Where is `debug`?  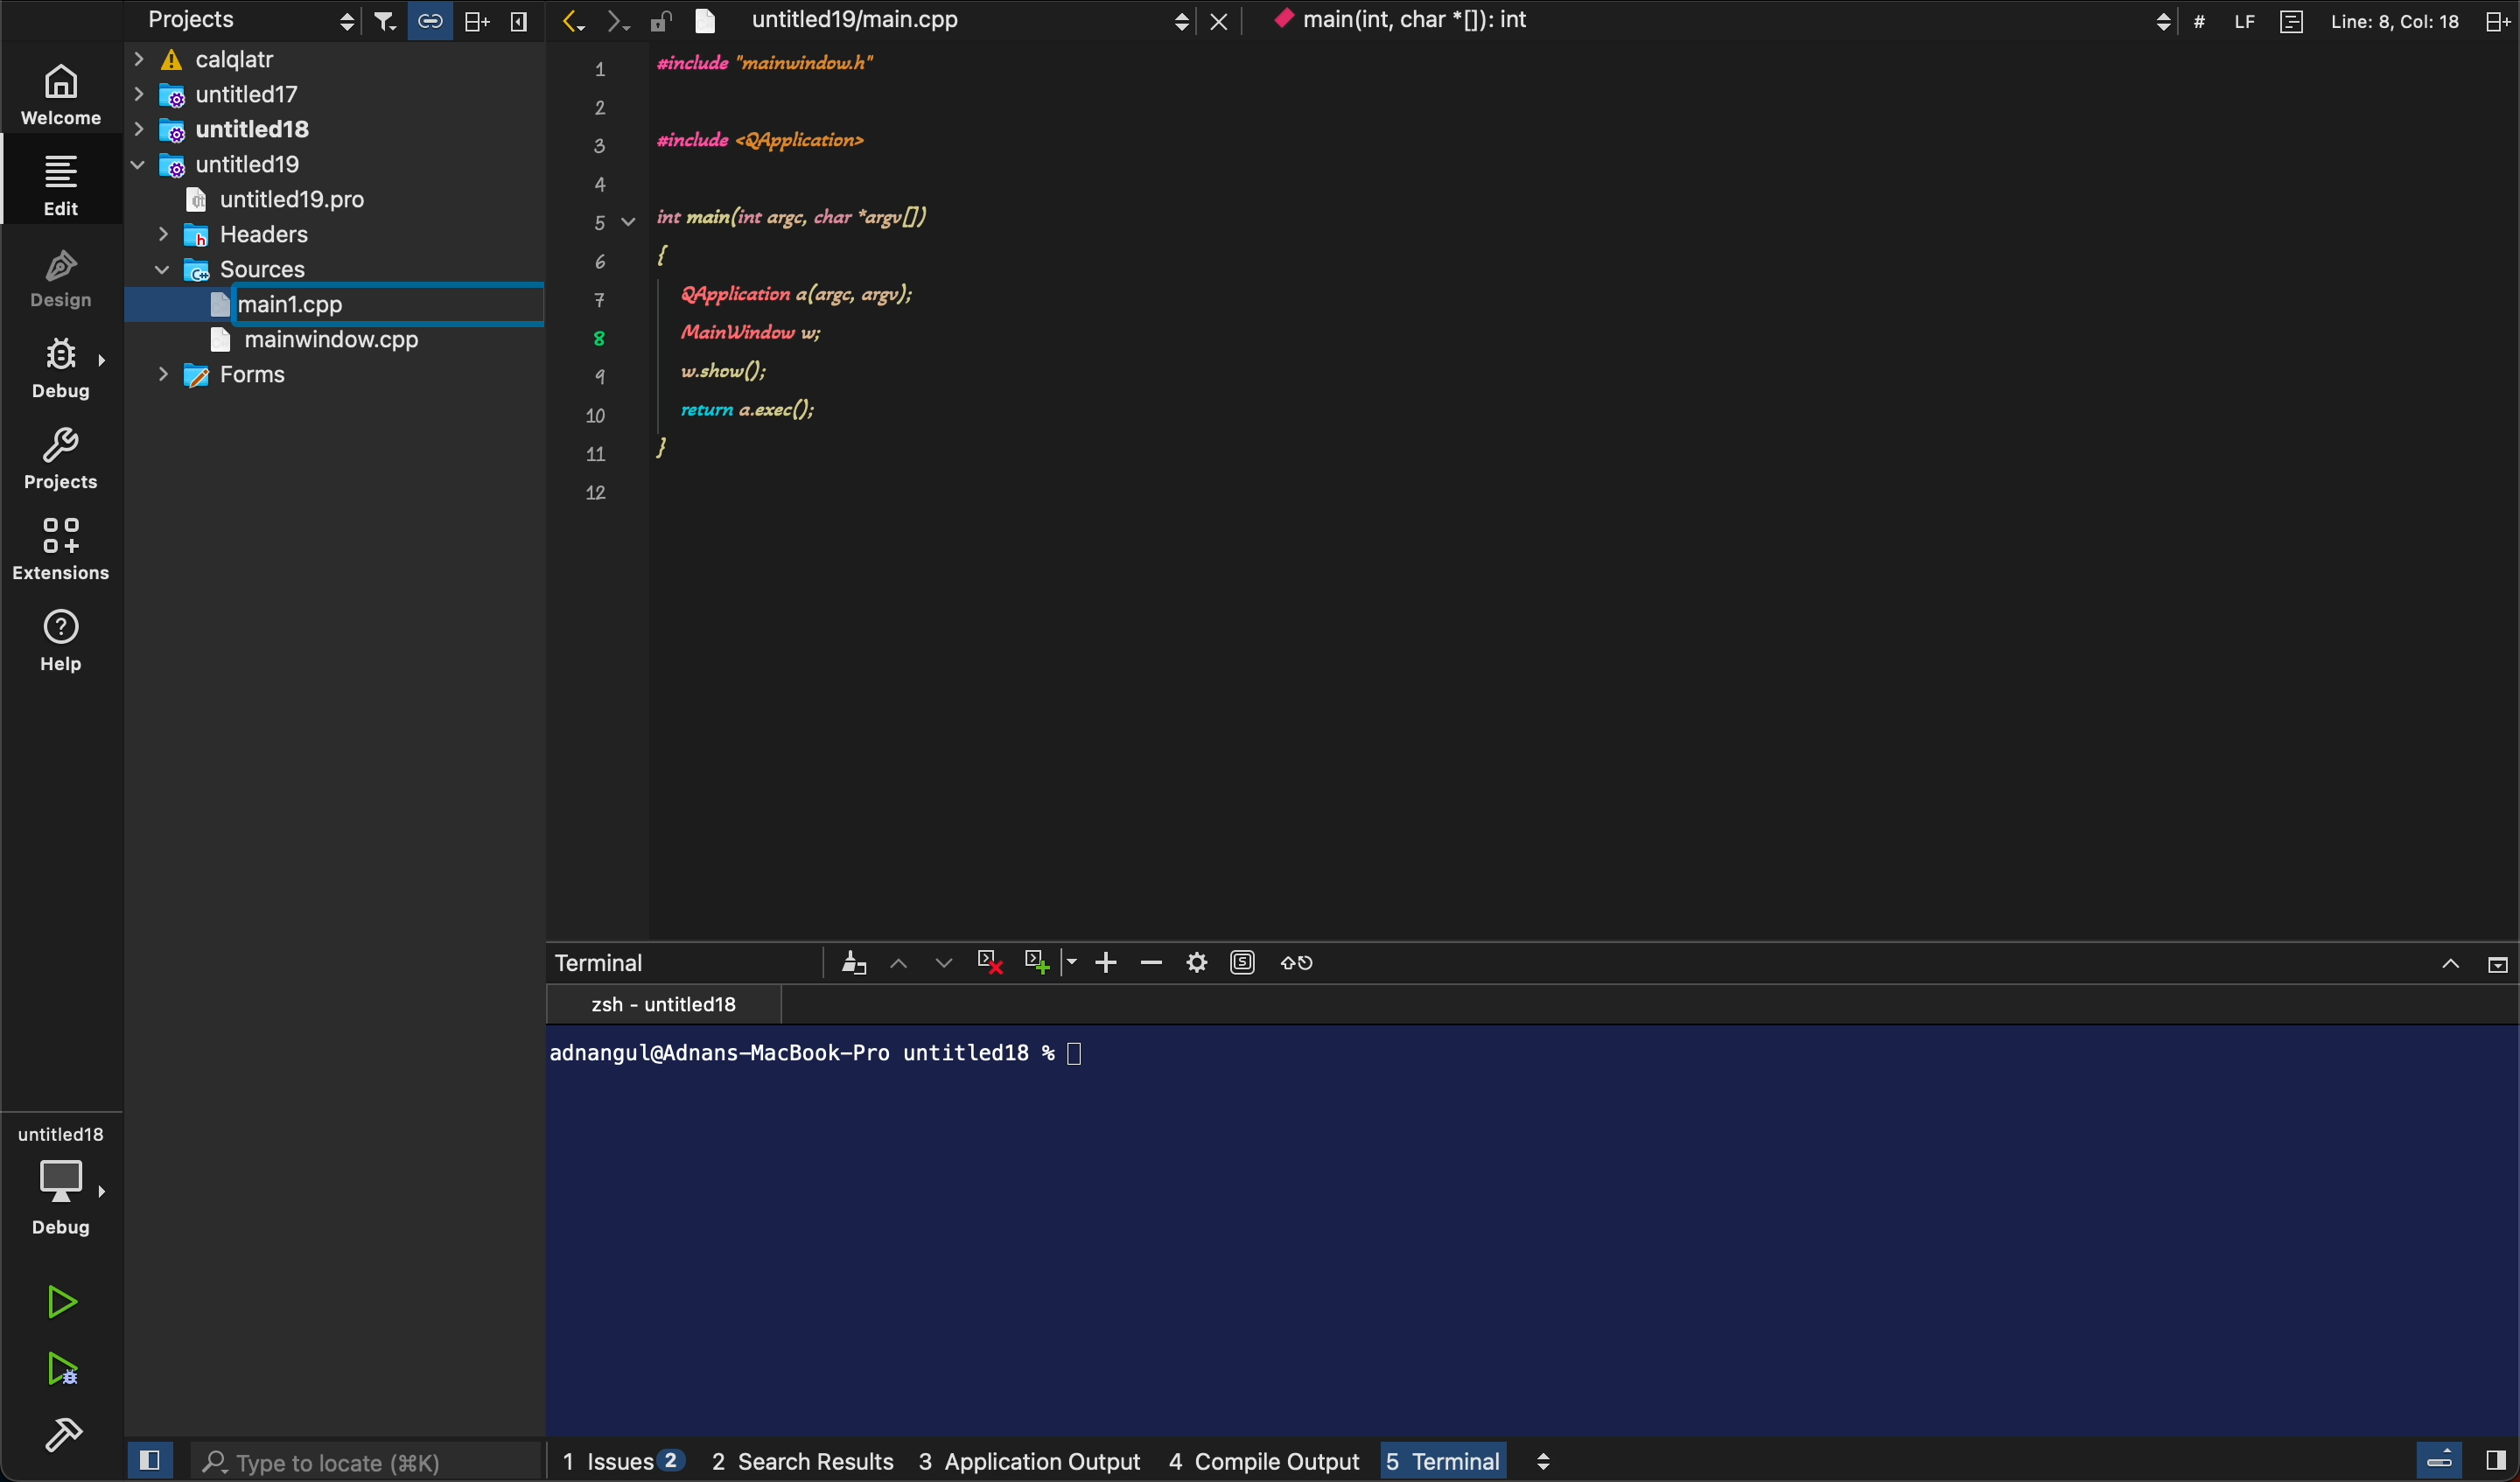
debug is located at coordinates (76, 370).